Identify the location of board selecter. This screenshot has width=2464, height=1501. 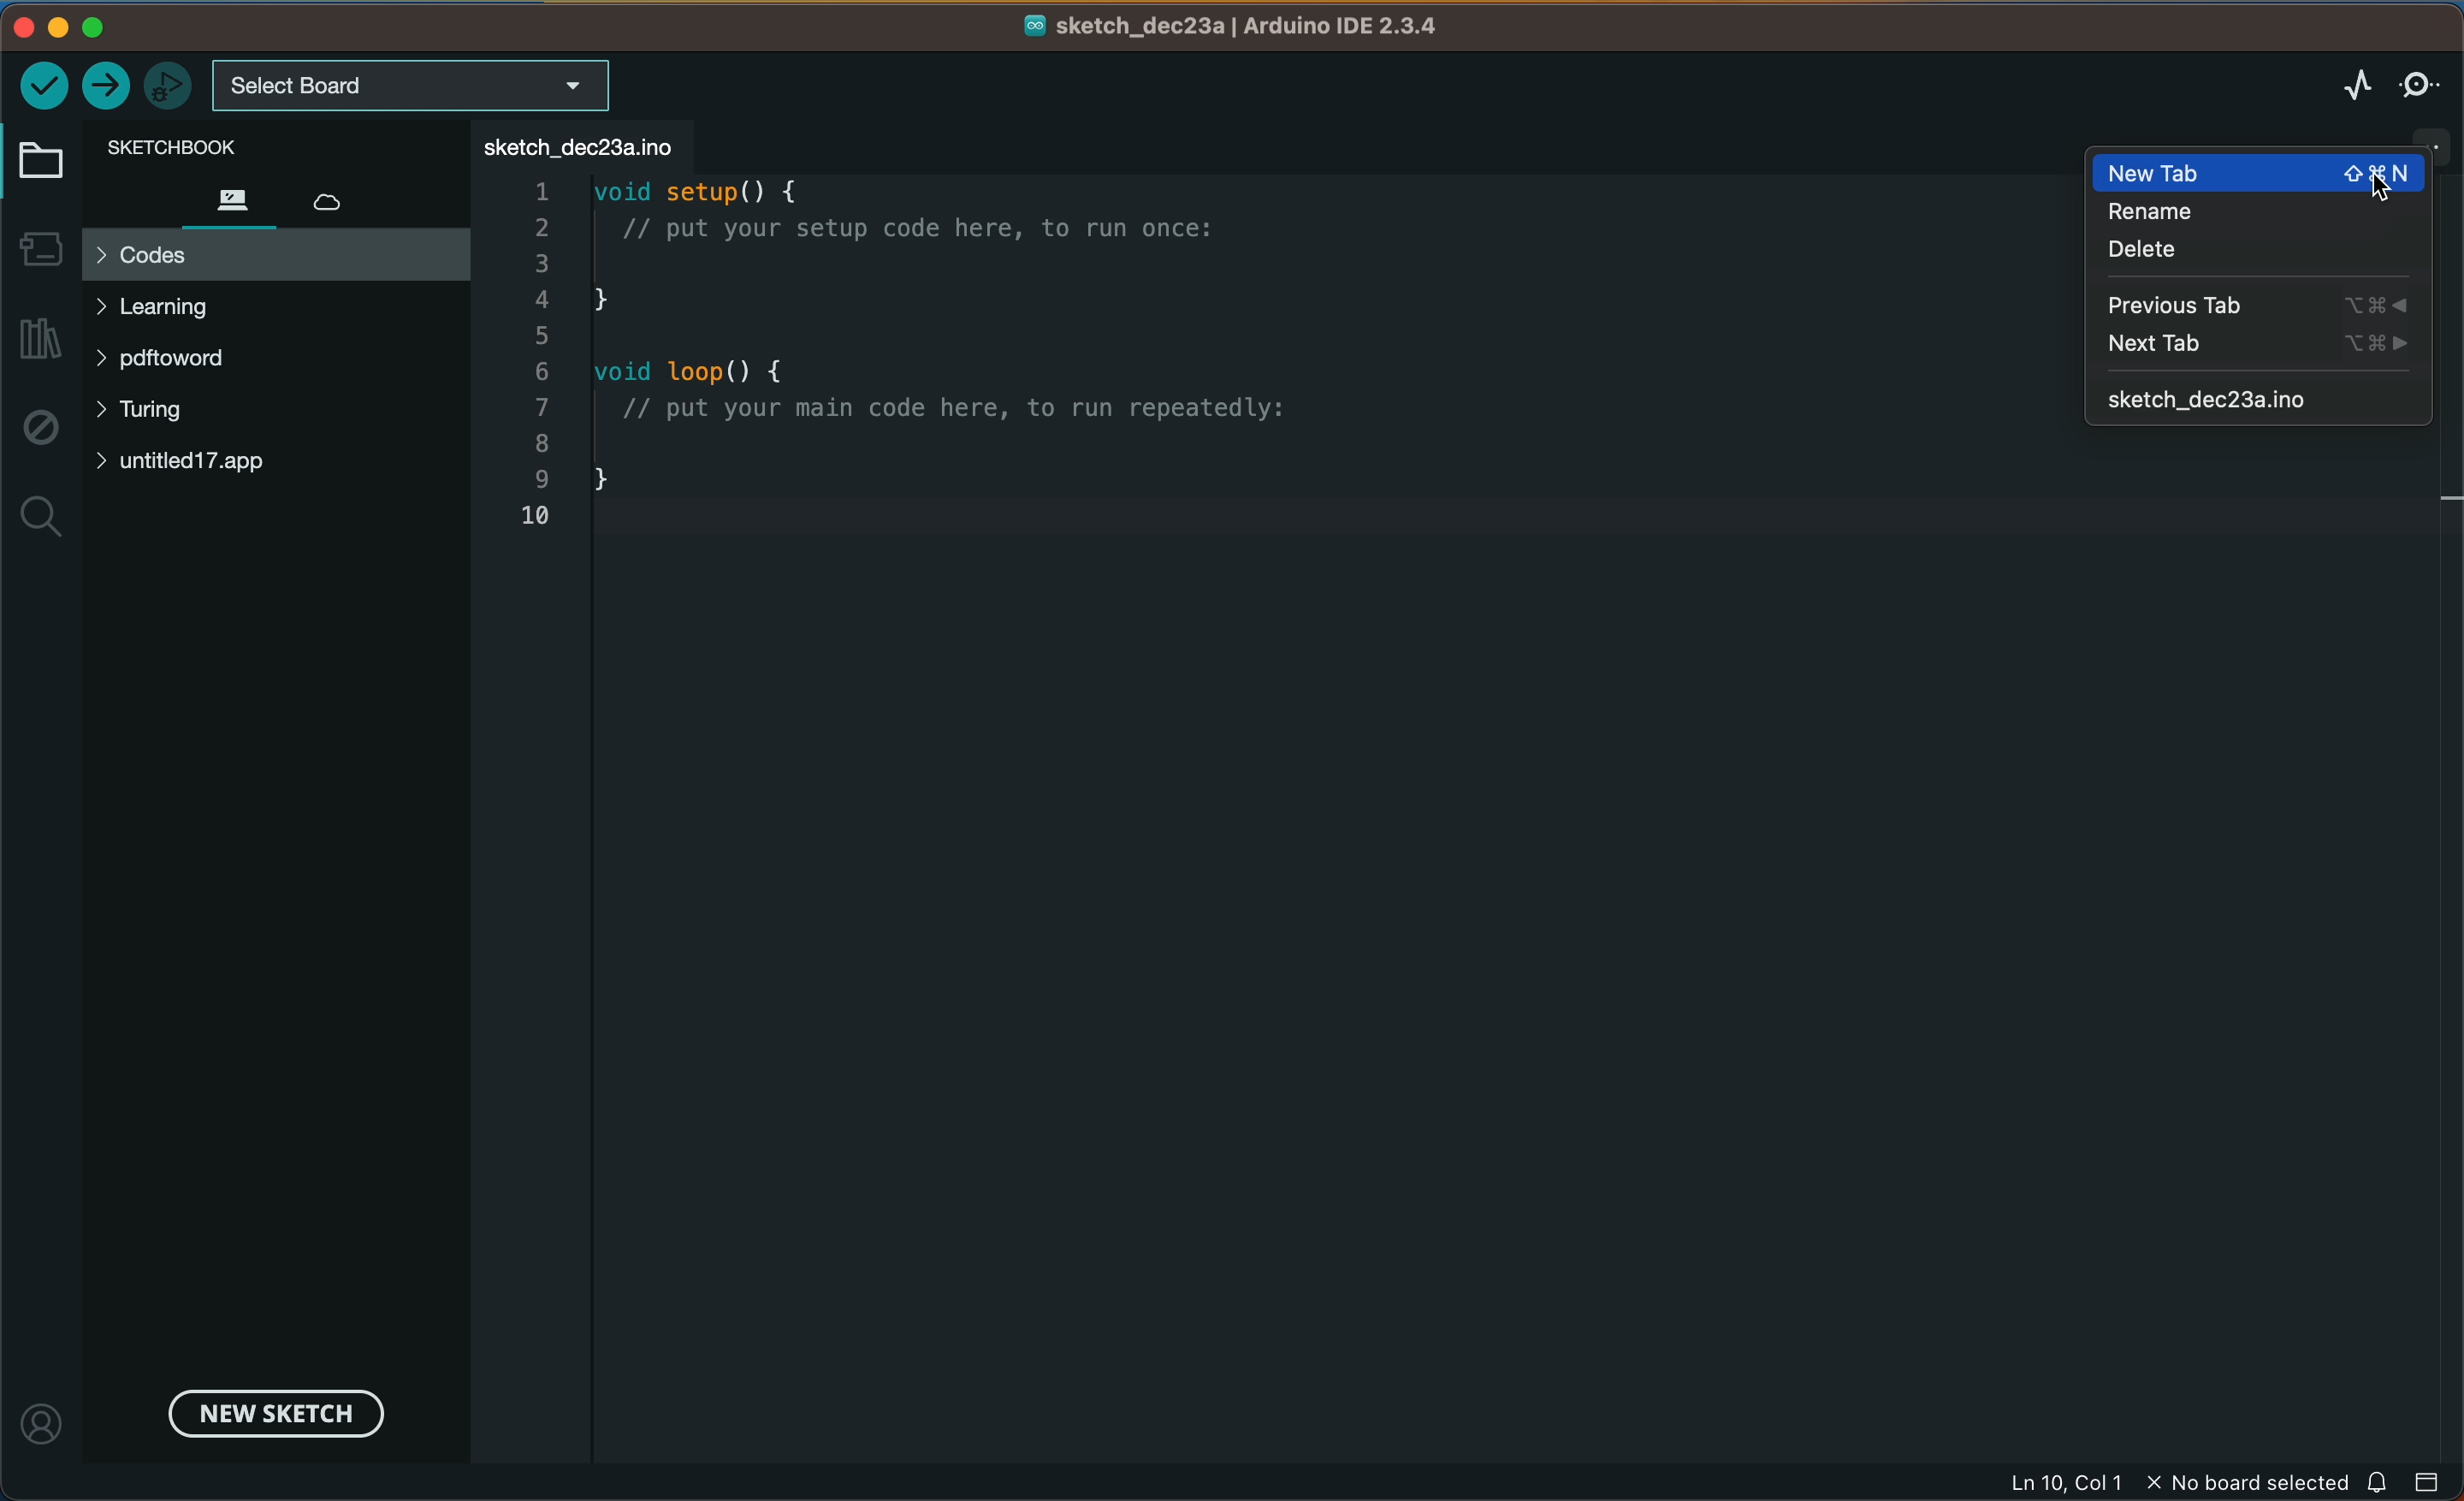
(413, 87).